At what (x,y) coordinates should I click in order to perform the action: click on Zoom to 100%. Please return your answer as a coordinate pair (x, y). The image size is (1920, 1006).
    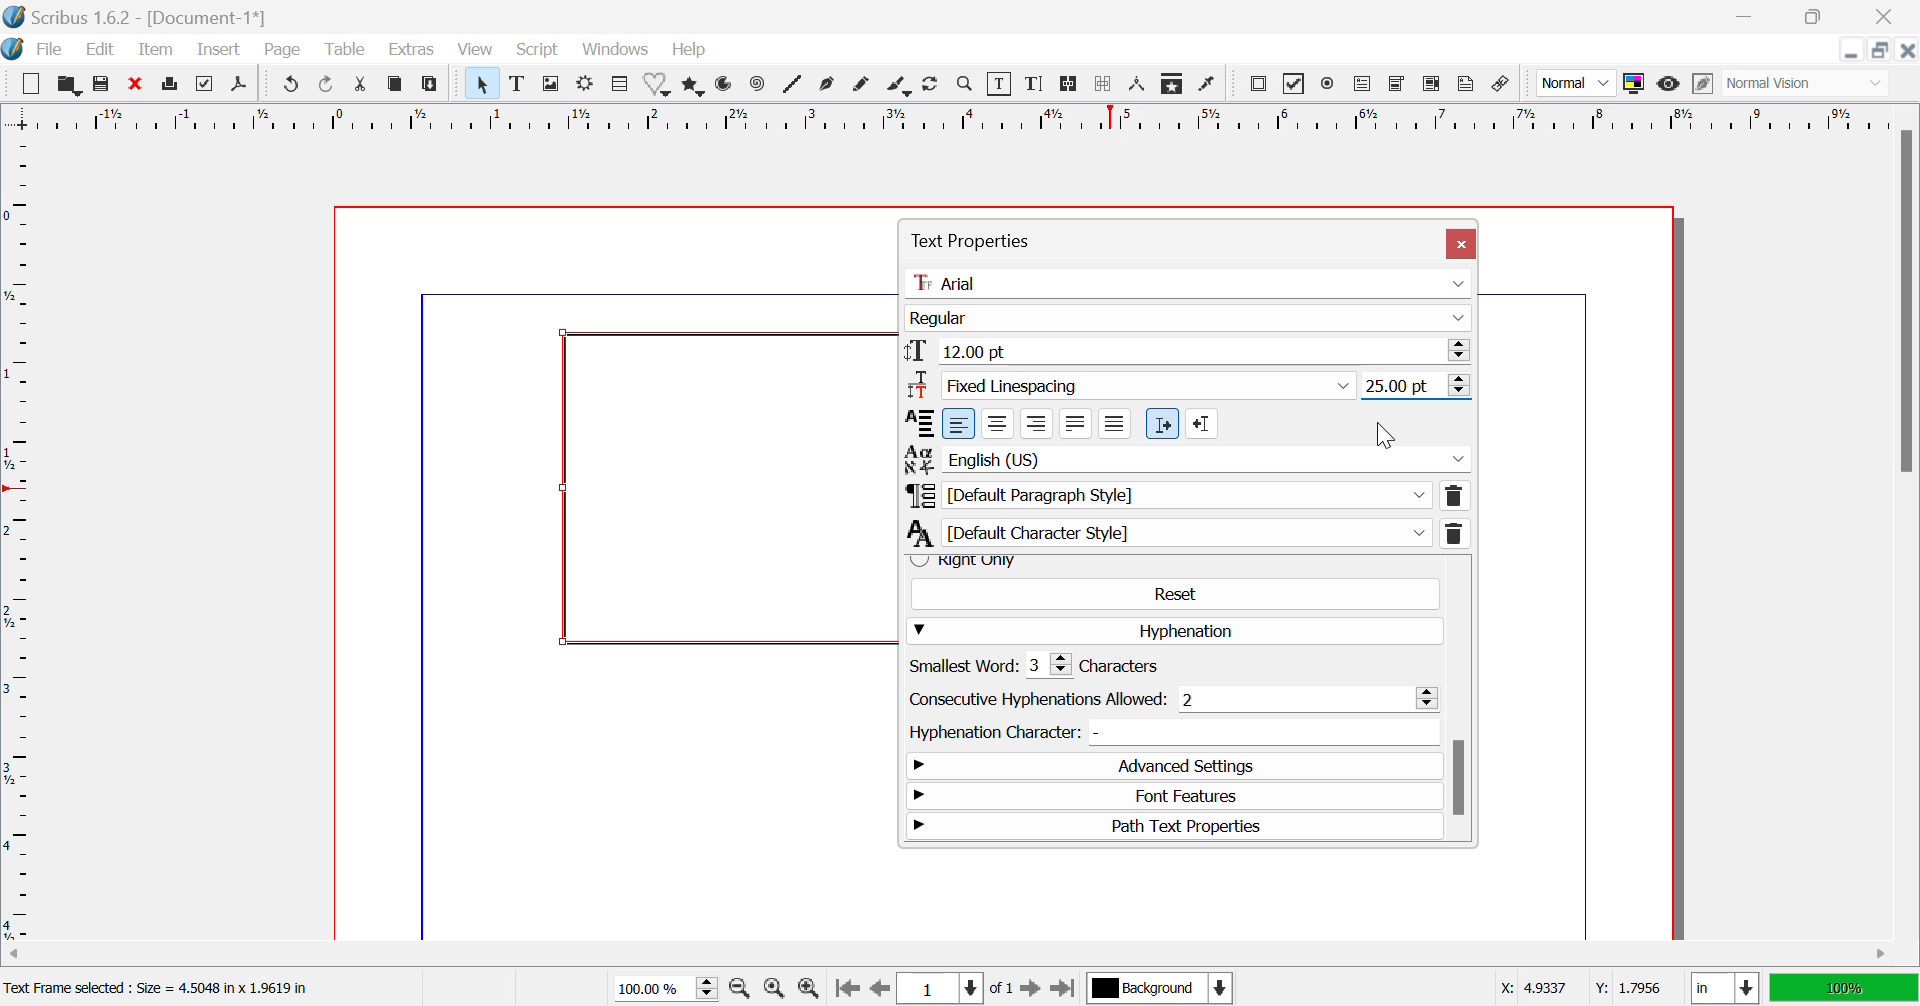
    Looking at the image, I should click on (774, 990).